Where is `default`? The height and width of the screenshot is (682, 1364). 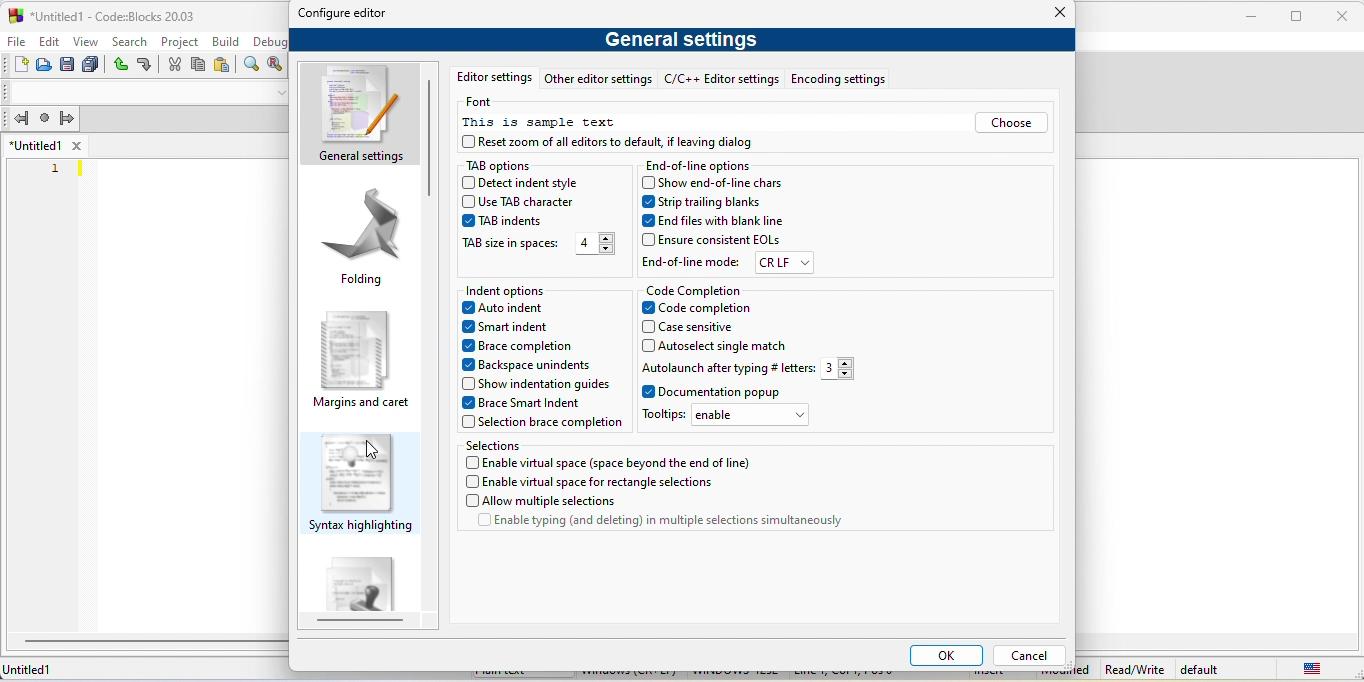 default is located at coordinates (1202, 669).